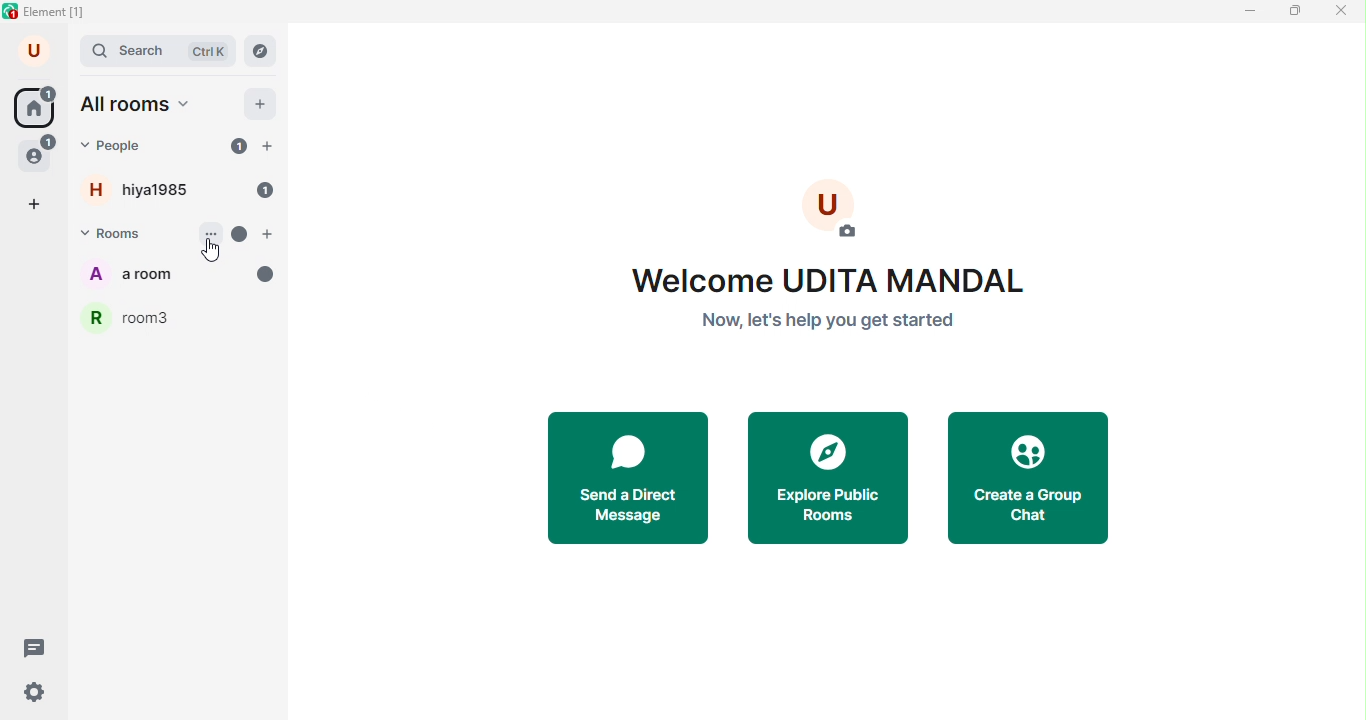 The image size is (1366, 720). Describe the element at coordinates (273, 147) in the screenshot. I see `add people` at that location.